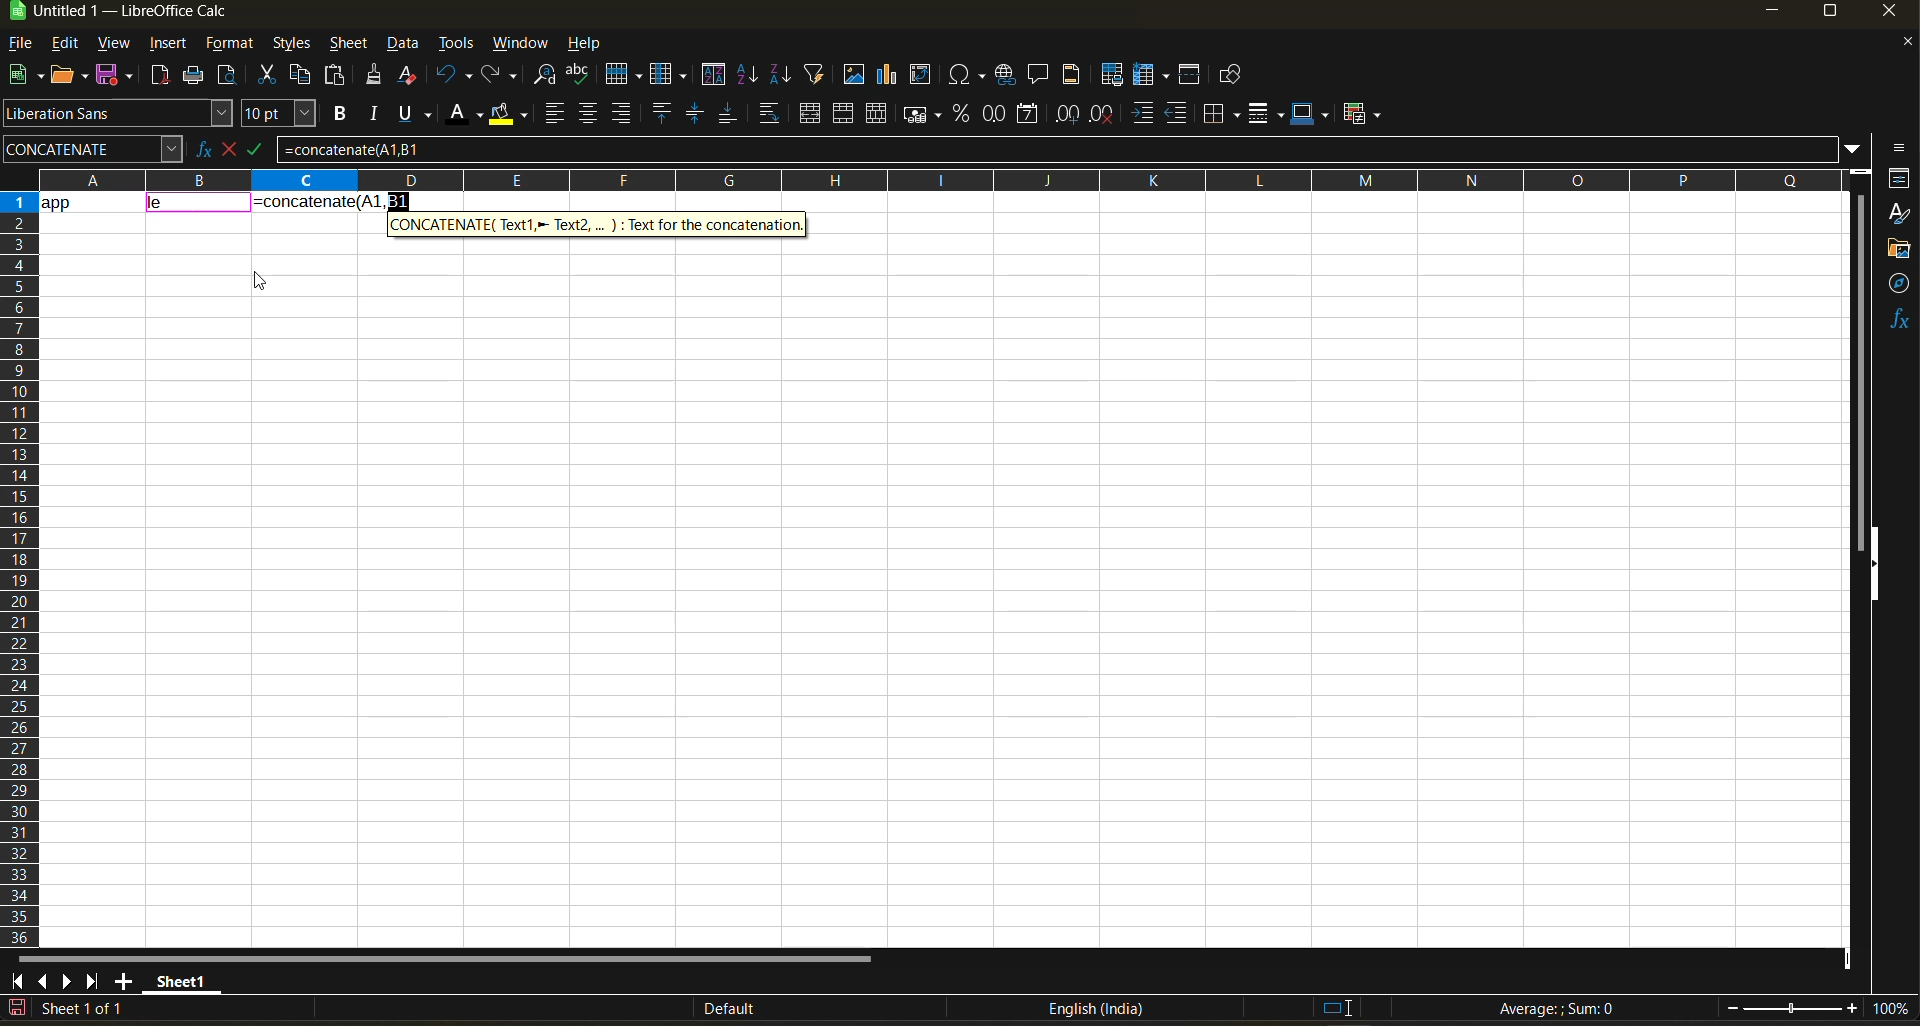 The width and height of the screenshot is (1920, 1026). I want to click on find and replace, so click(546, 78).